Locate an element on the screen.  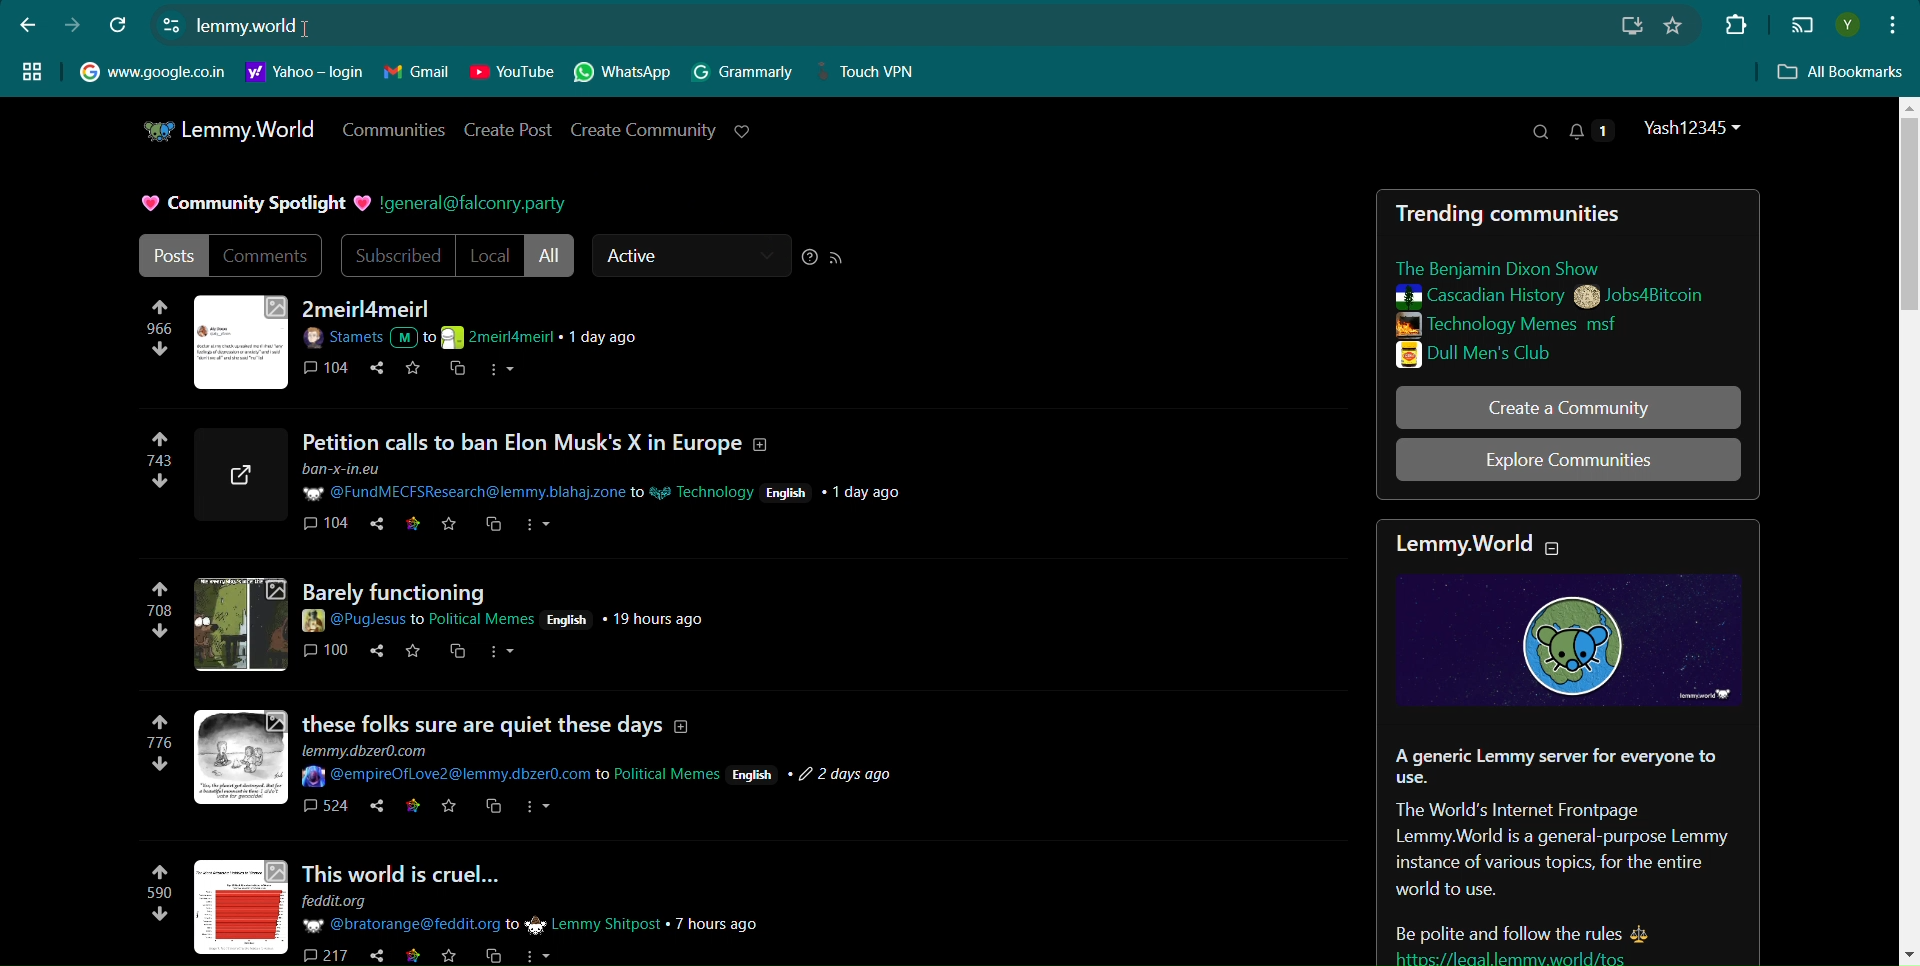
All Bookmarks is located at coordinates (1842, 73).